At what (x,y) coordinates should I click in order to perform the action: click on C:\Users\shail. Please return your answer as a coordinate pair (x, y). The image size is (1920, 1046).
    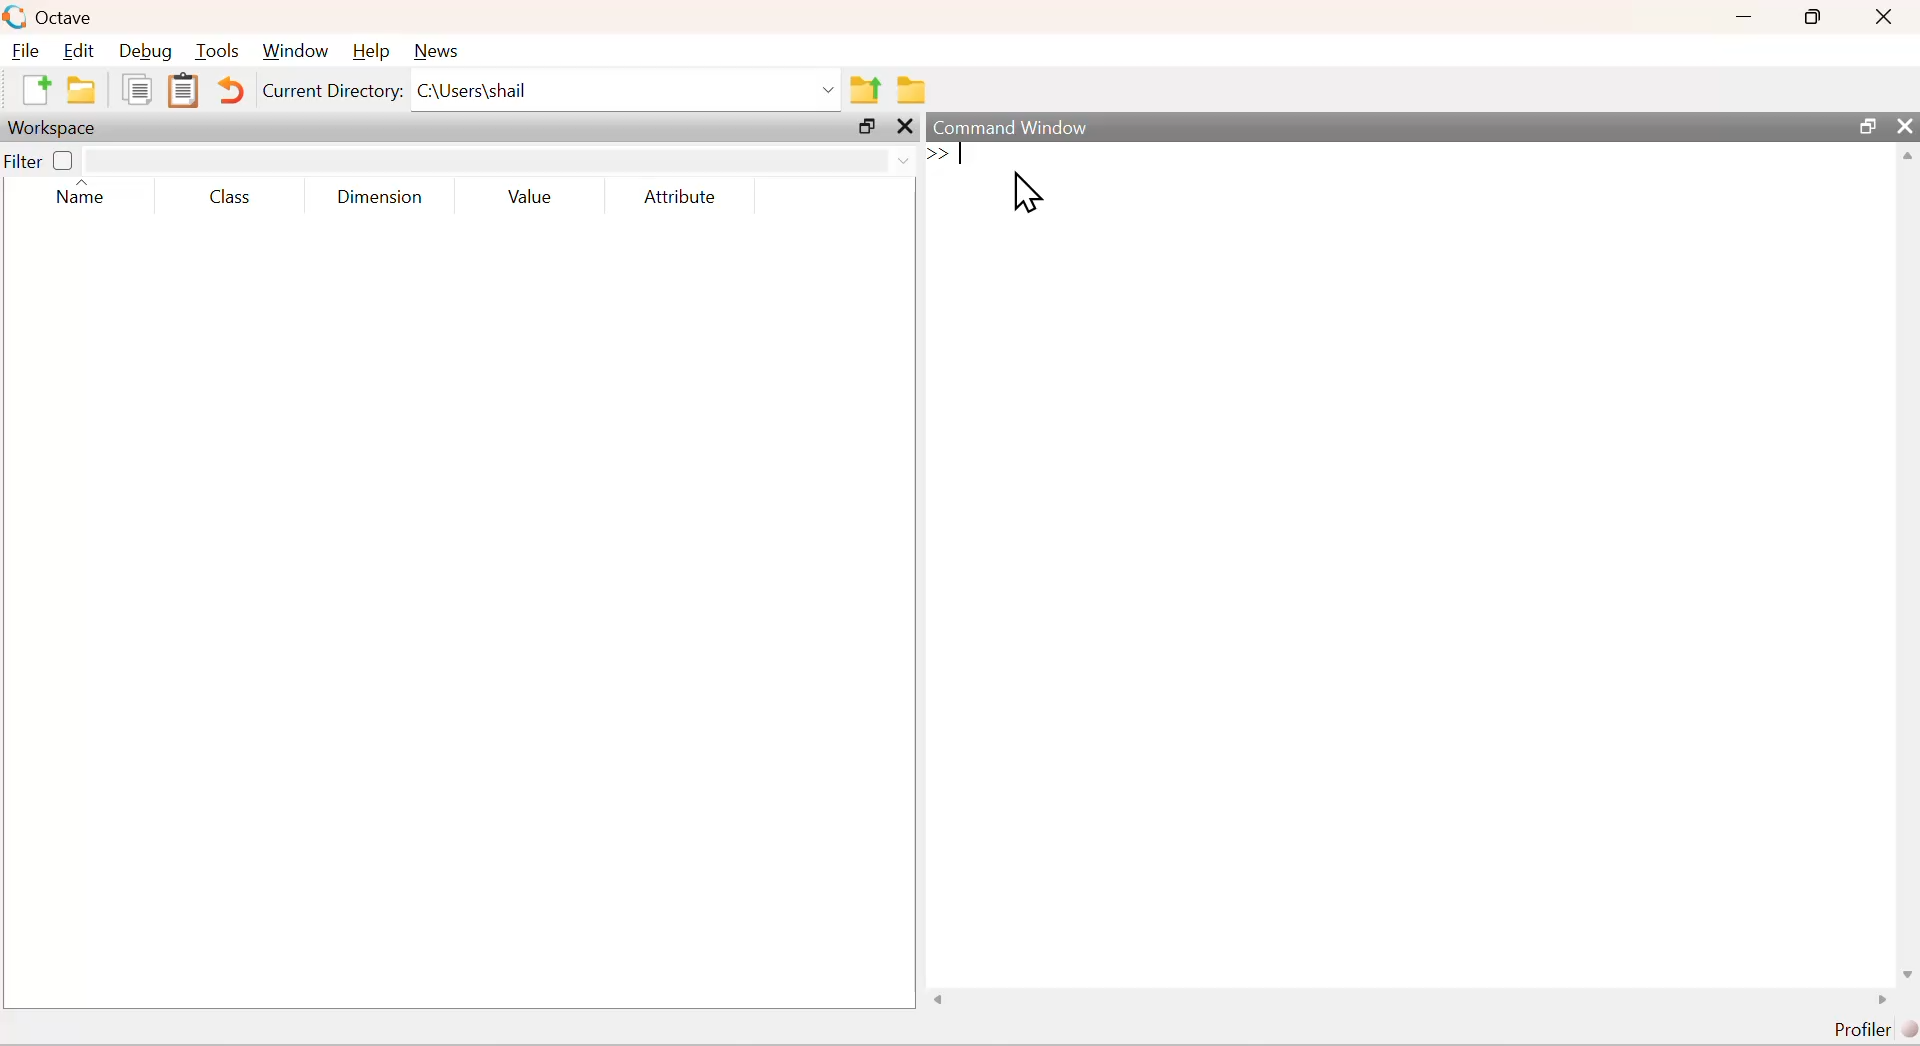
    Looking at the image, I should click on (626, 91).